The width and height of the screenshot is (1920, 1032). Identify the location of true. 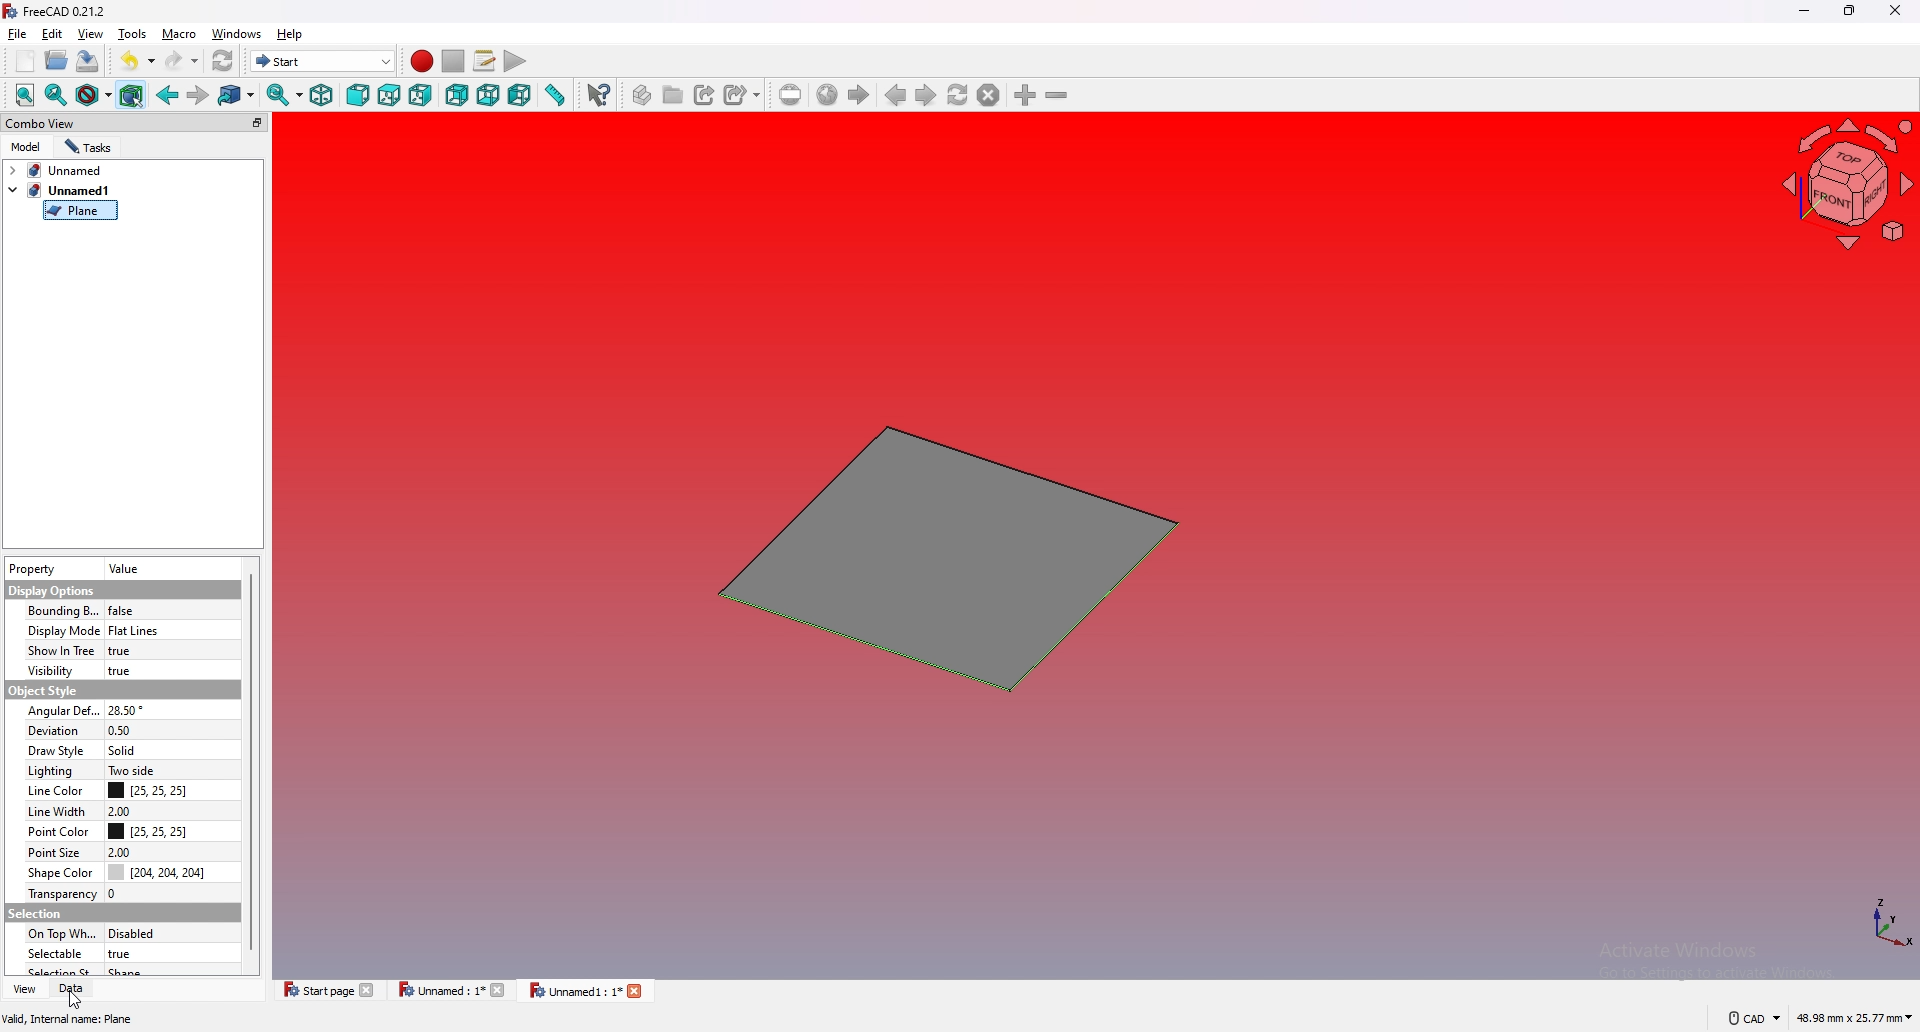
(129, 649).